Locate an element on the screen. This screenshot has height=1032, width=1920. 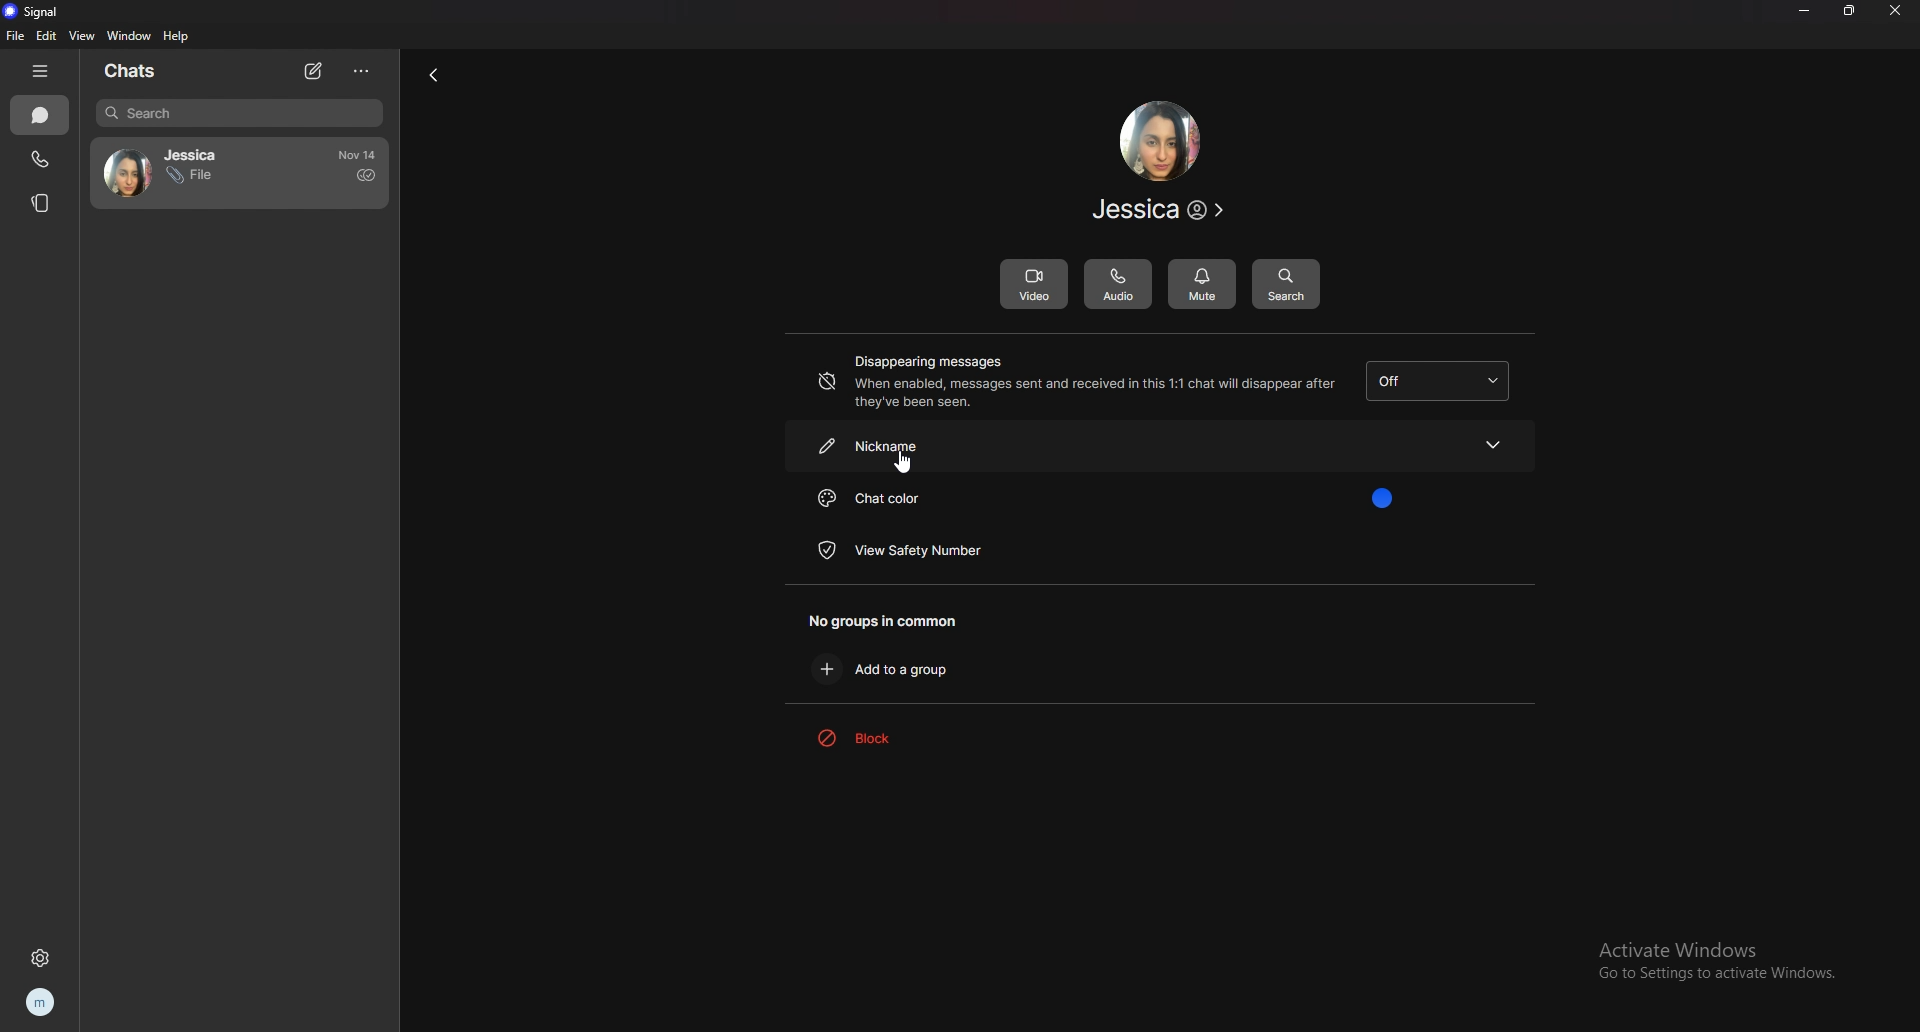
dissapearing message is located at coordinates (1441, 381).